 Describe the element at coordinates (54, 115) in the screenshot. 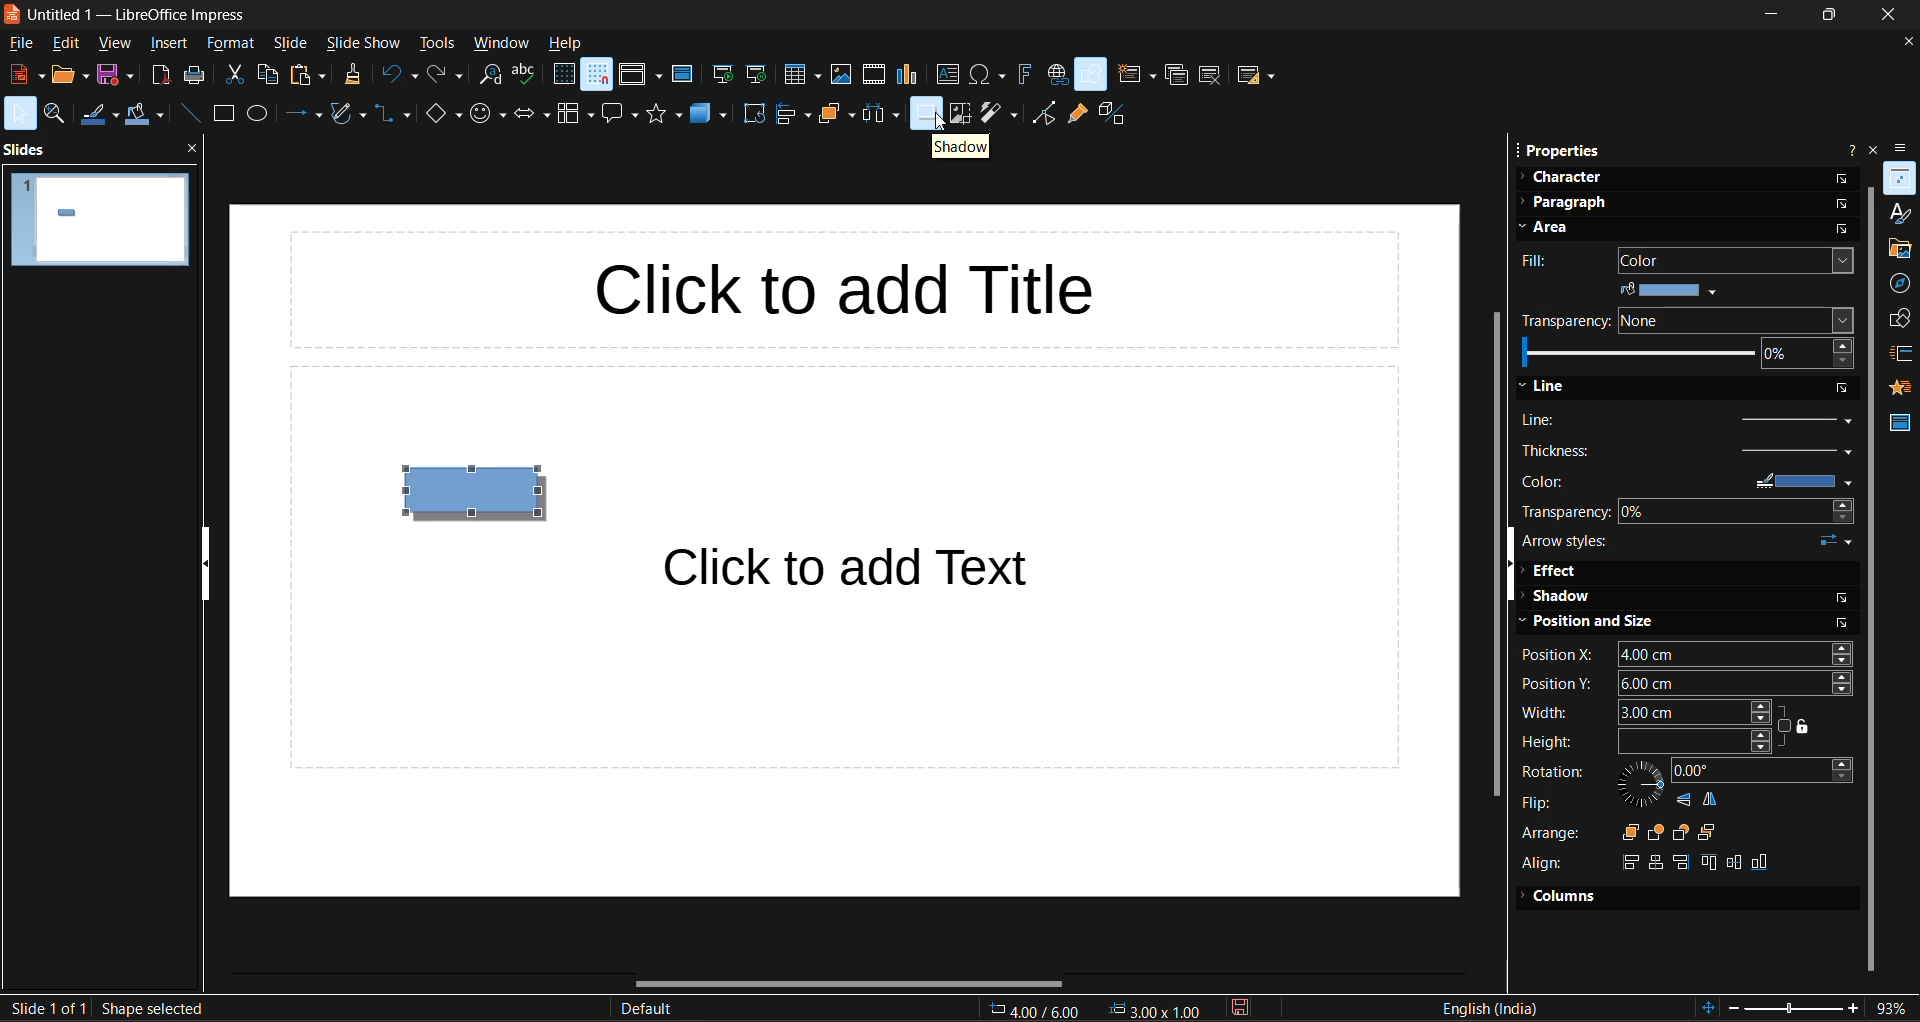

I see `zoom and pan` at that location.